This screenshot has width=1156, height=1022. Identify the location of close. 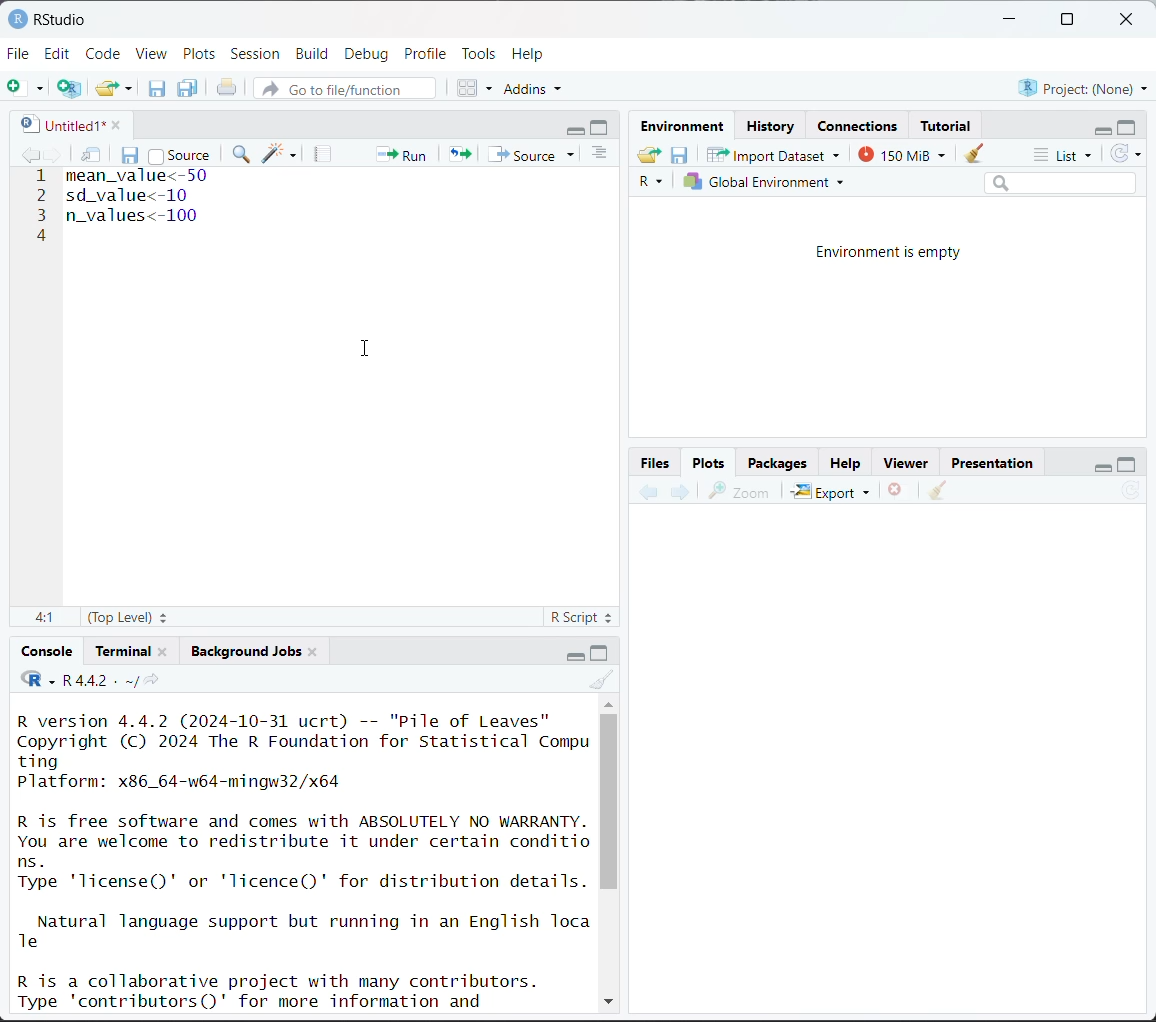
(1130, 20).